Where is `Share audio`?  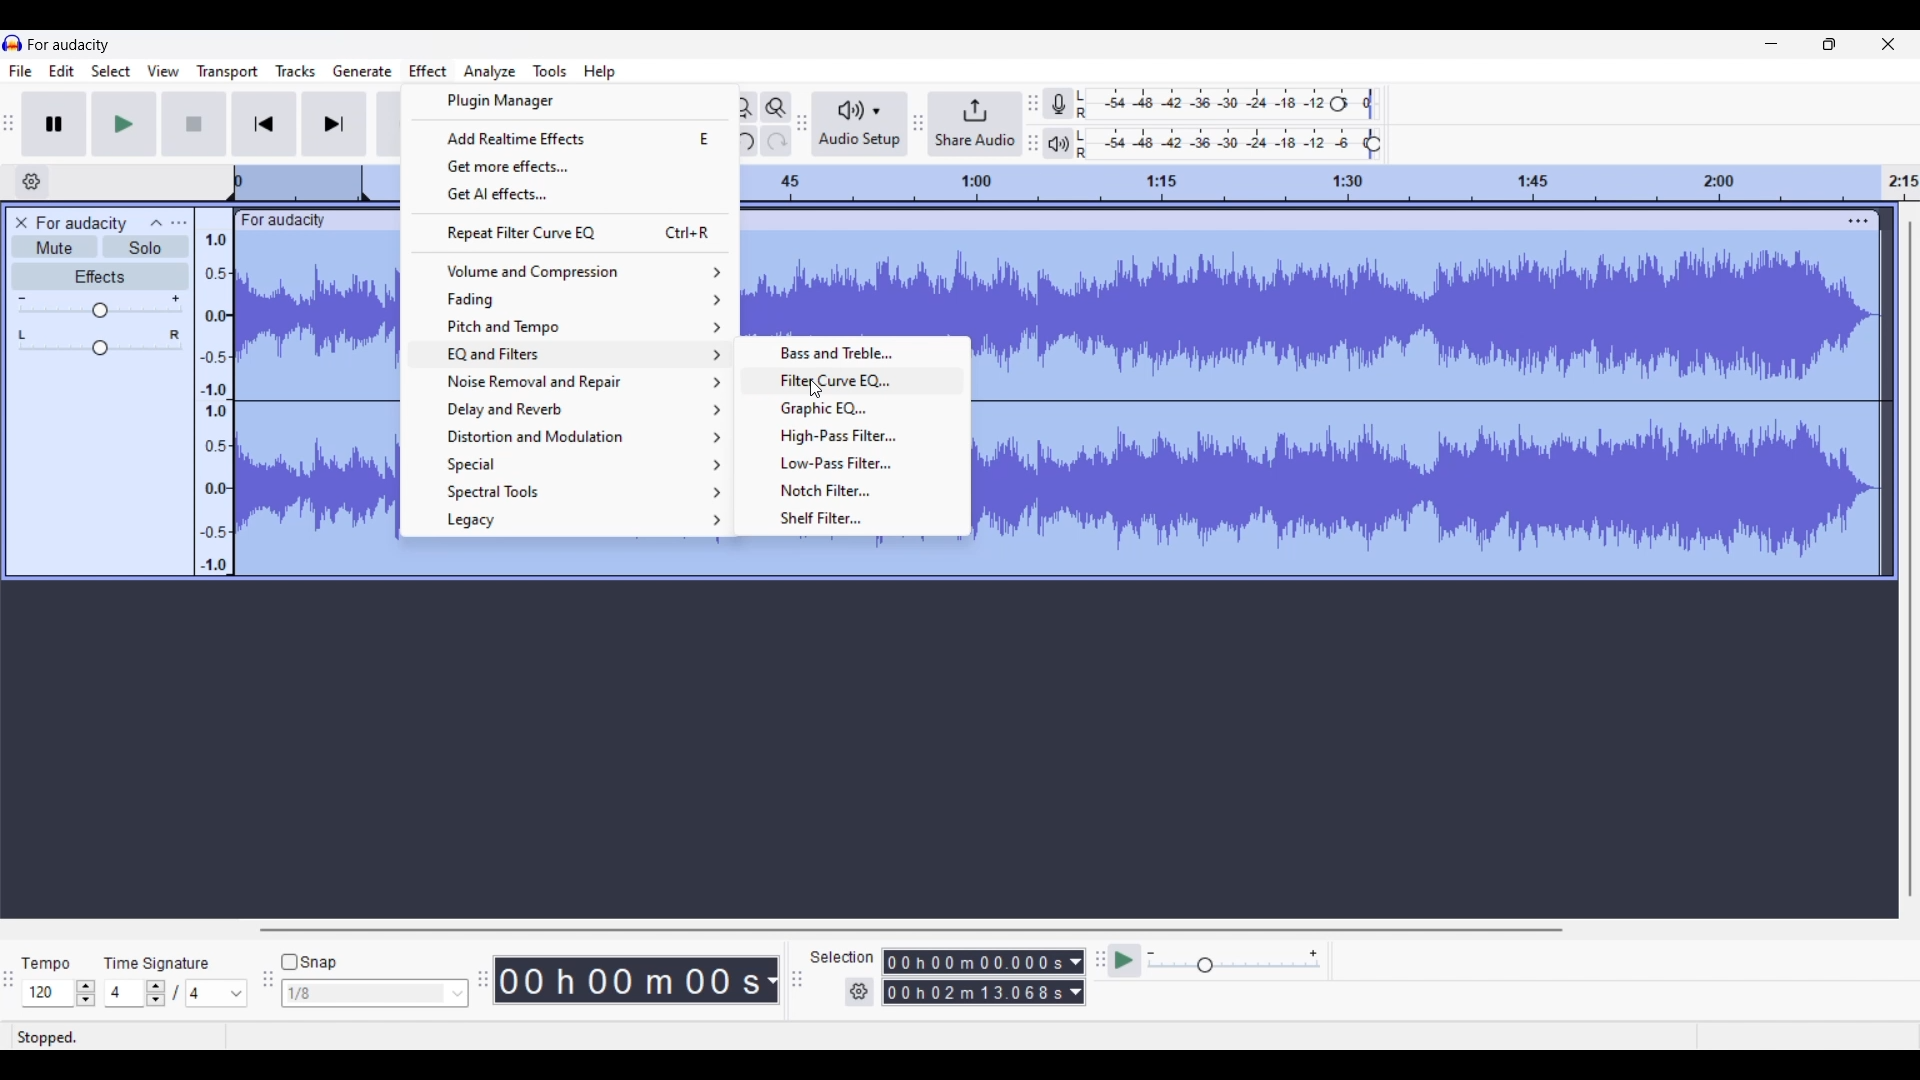
Share audio is located at coordinates (976, 124).